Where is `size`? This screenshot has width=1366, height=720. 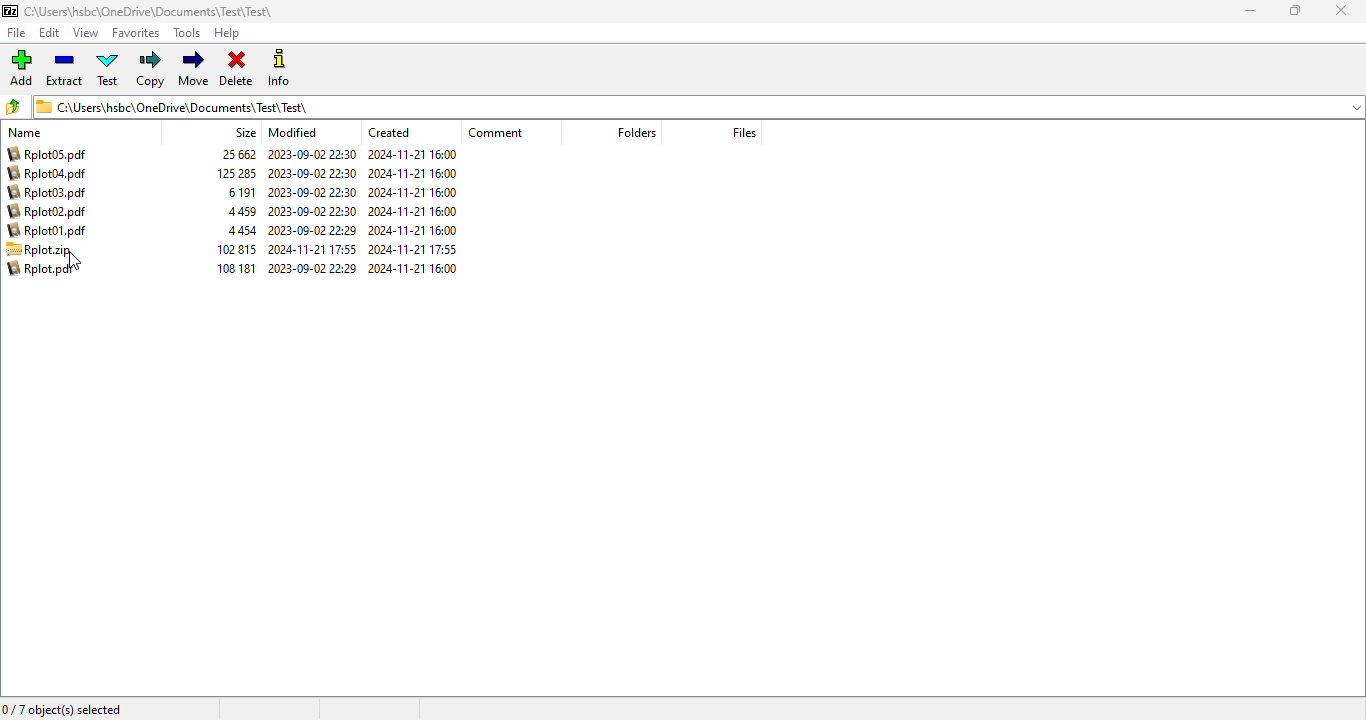
size is located at coordinates (236, 211).